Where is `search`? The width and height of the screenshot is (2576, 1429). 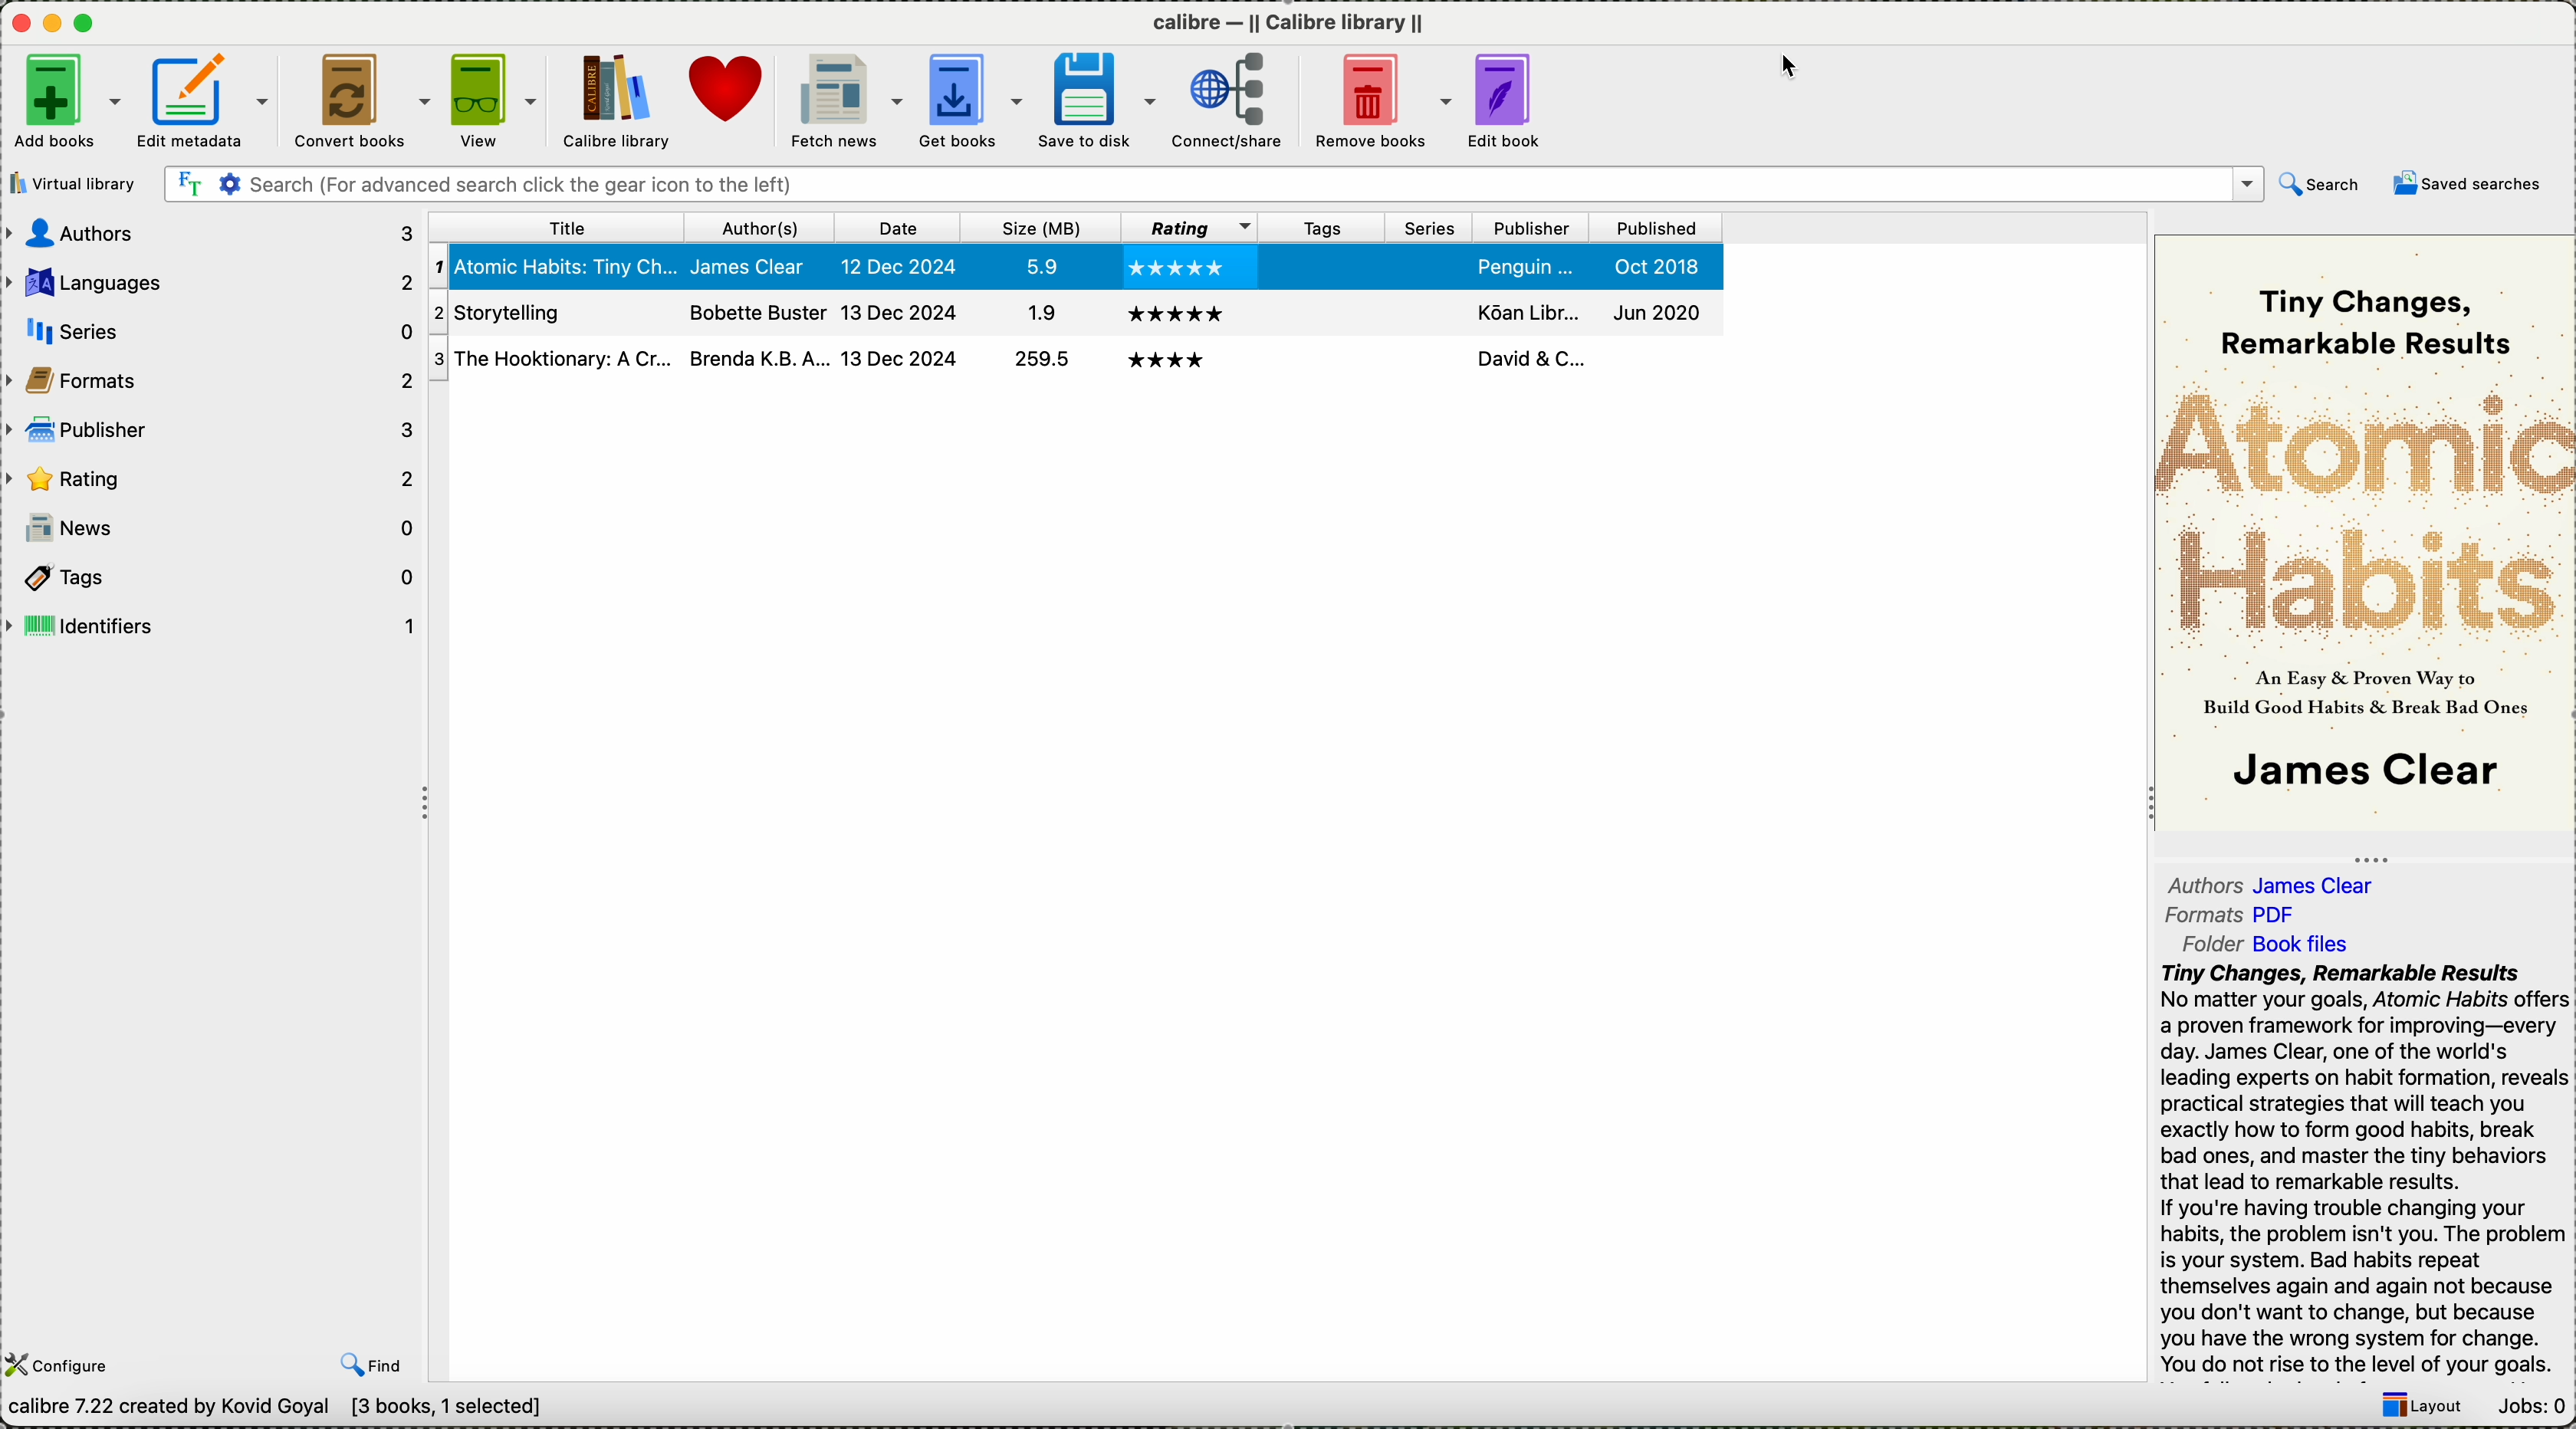
search is located at coordinates (2325, 184).